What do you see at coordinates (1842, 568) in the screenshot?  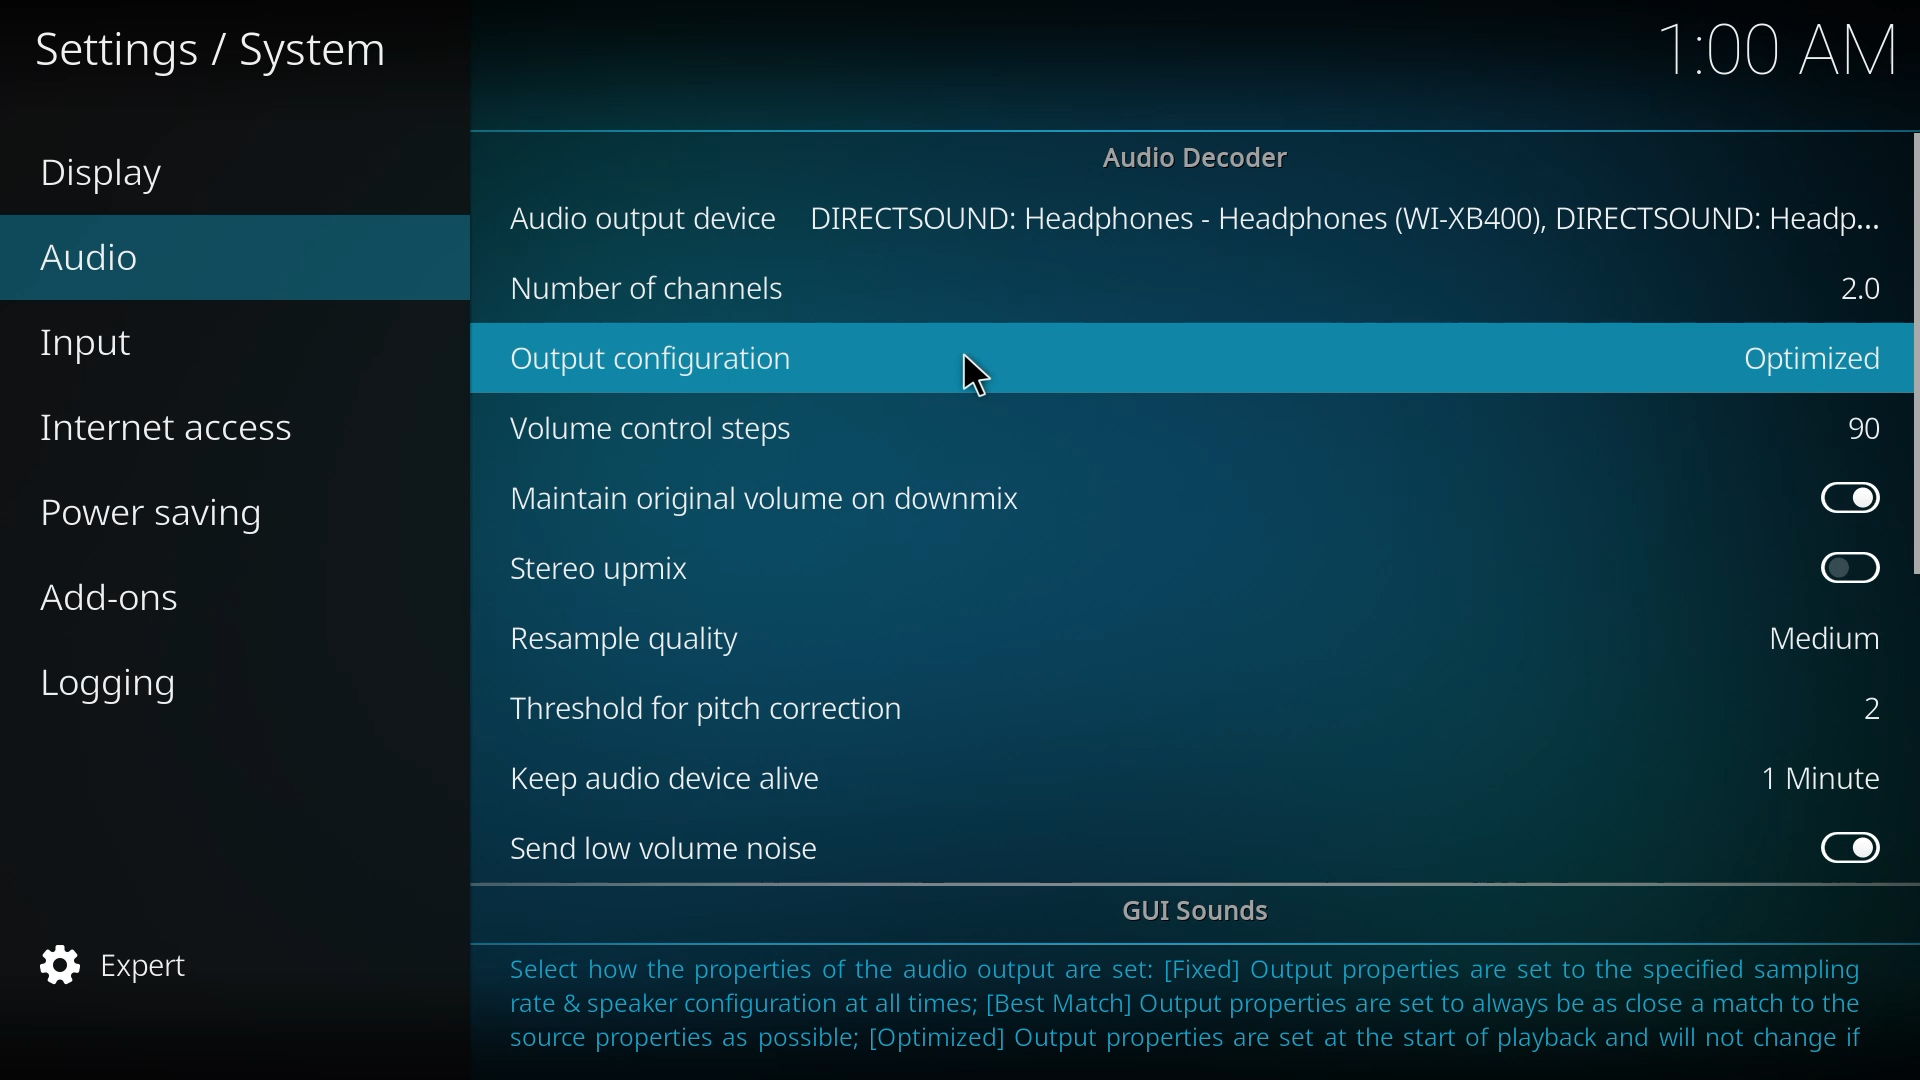 I see `enable` at bounding box center [1842, 568].